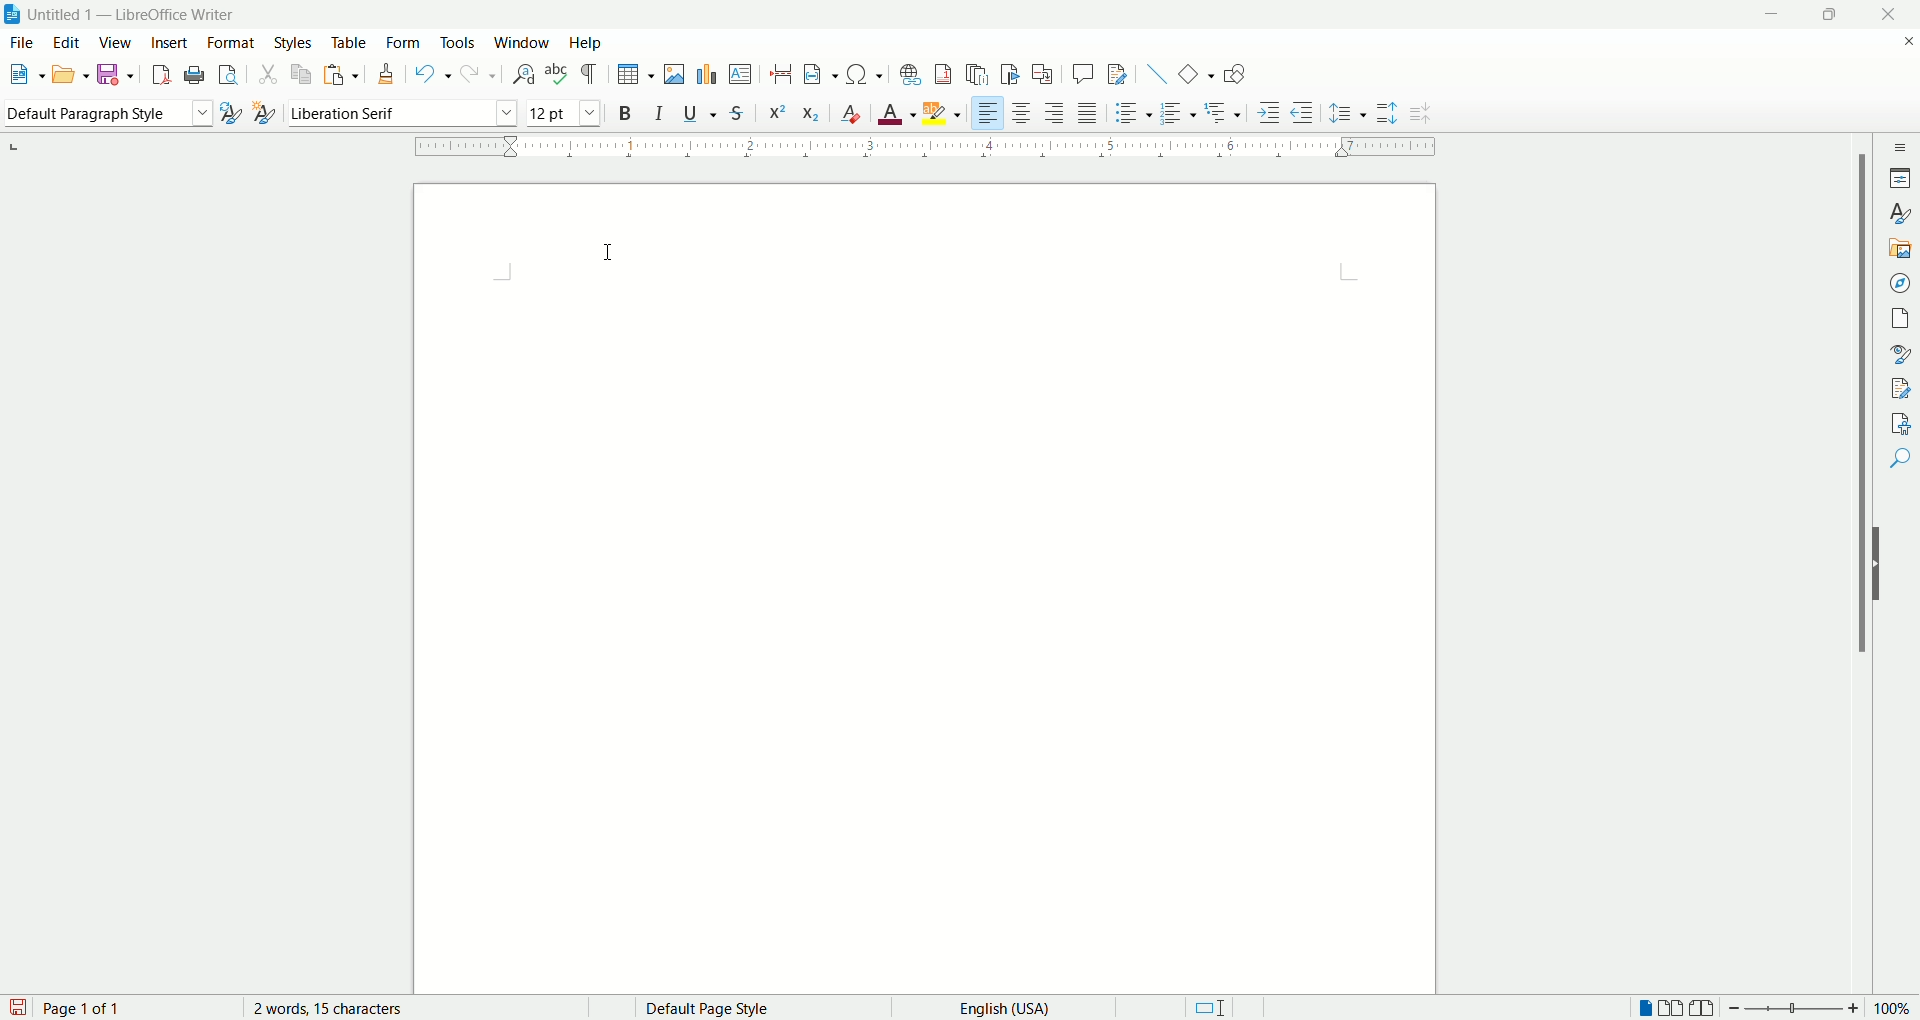 This screenshot has width=1920, height=1020. What do you see at coordinates (707, 71) in the screenshot?
I see `insert chart` at bounding box center [707, 71].